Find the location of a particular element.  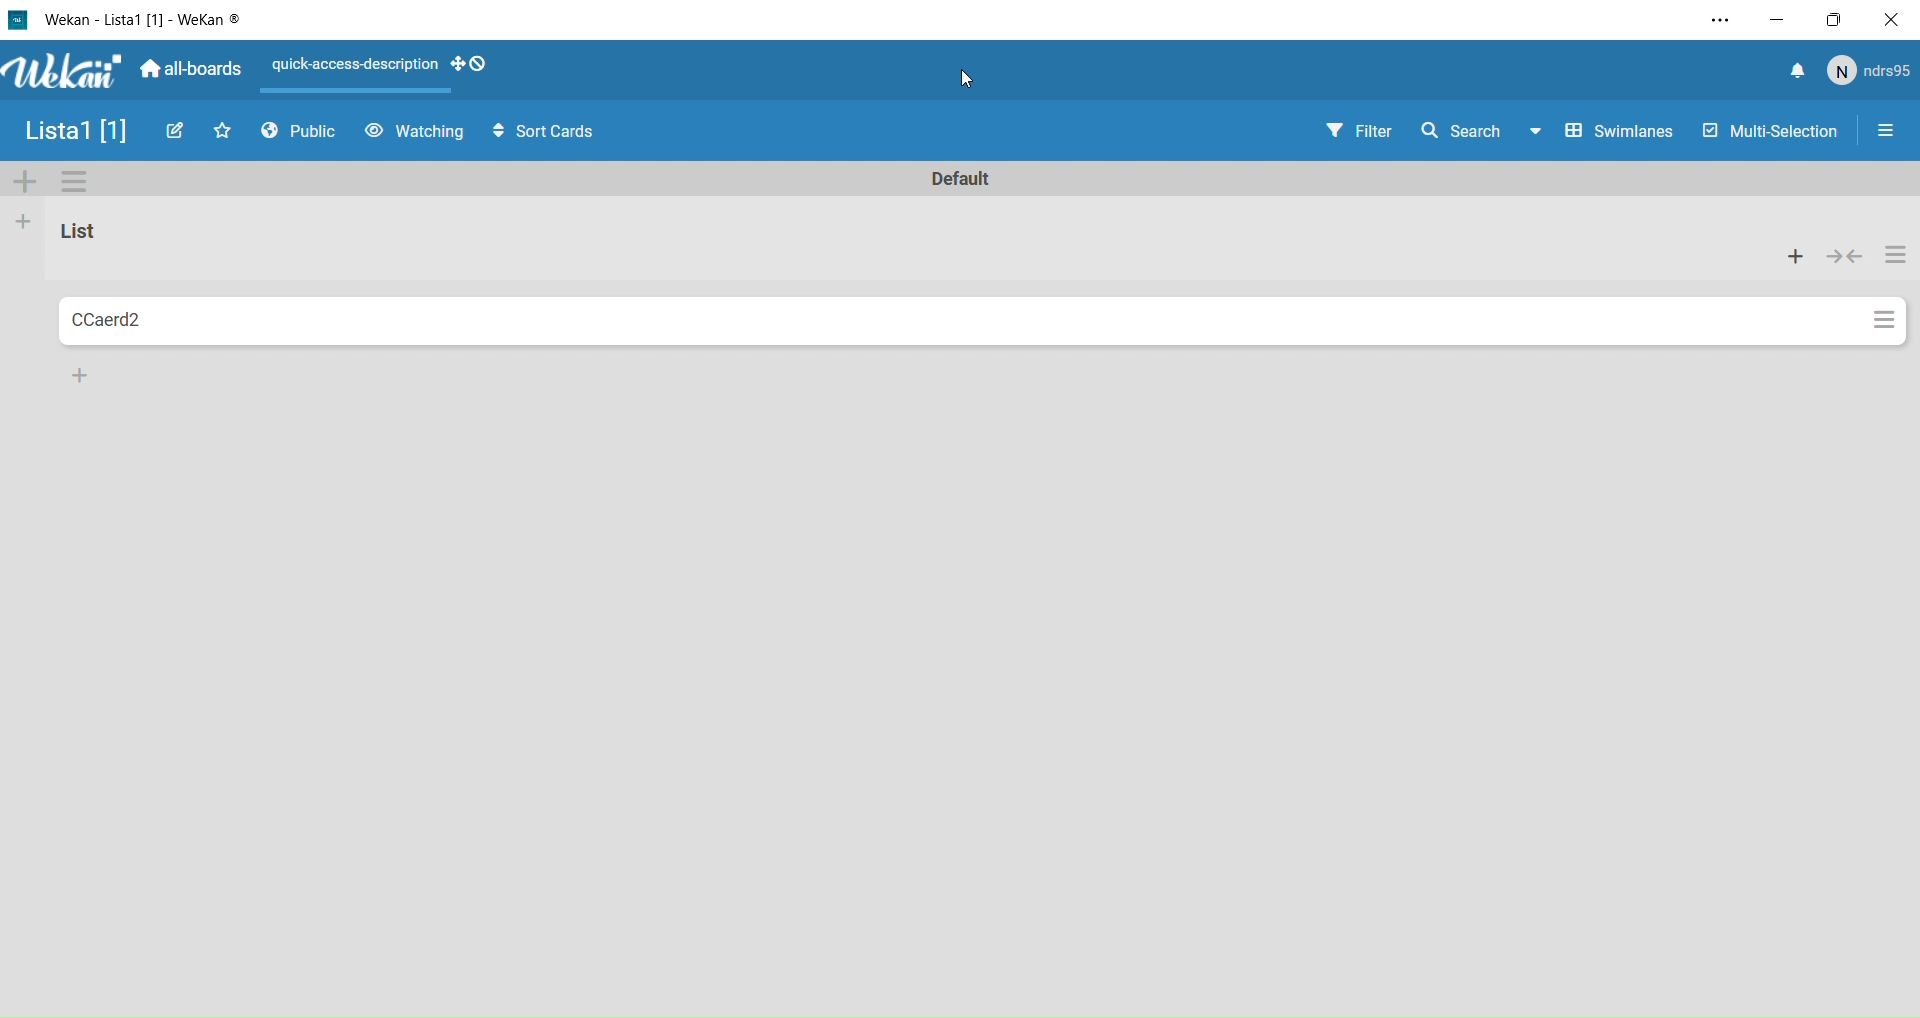

Swimlines is located at coordinates (1606, 132).